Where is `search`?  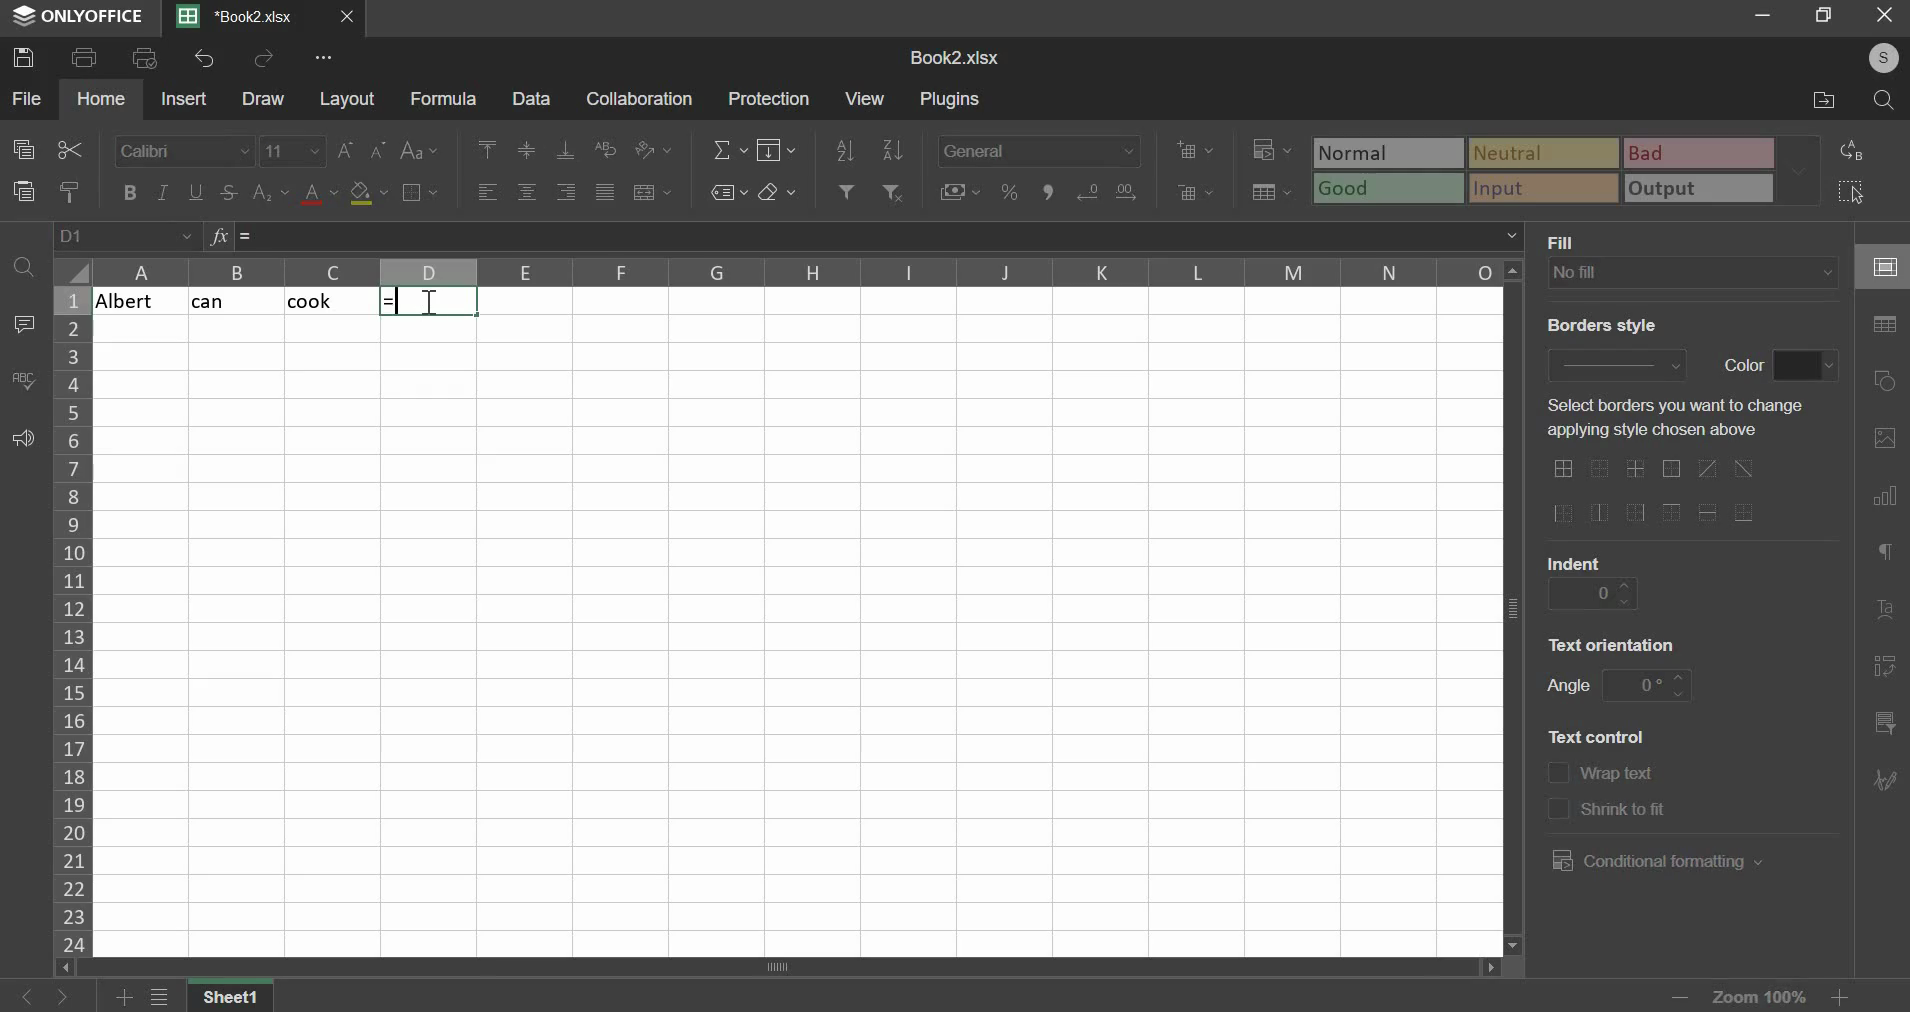 search is located at coordinates (1887, 100).